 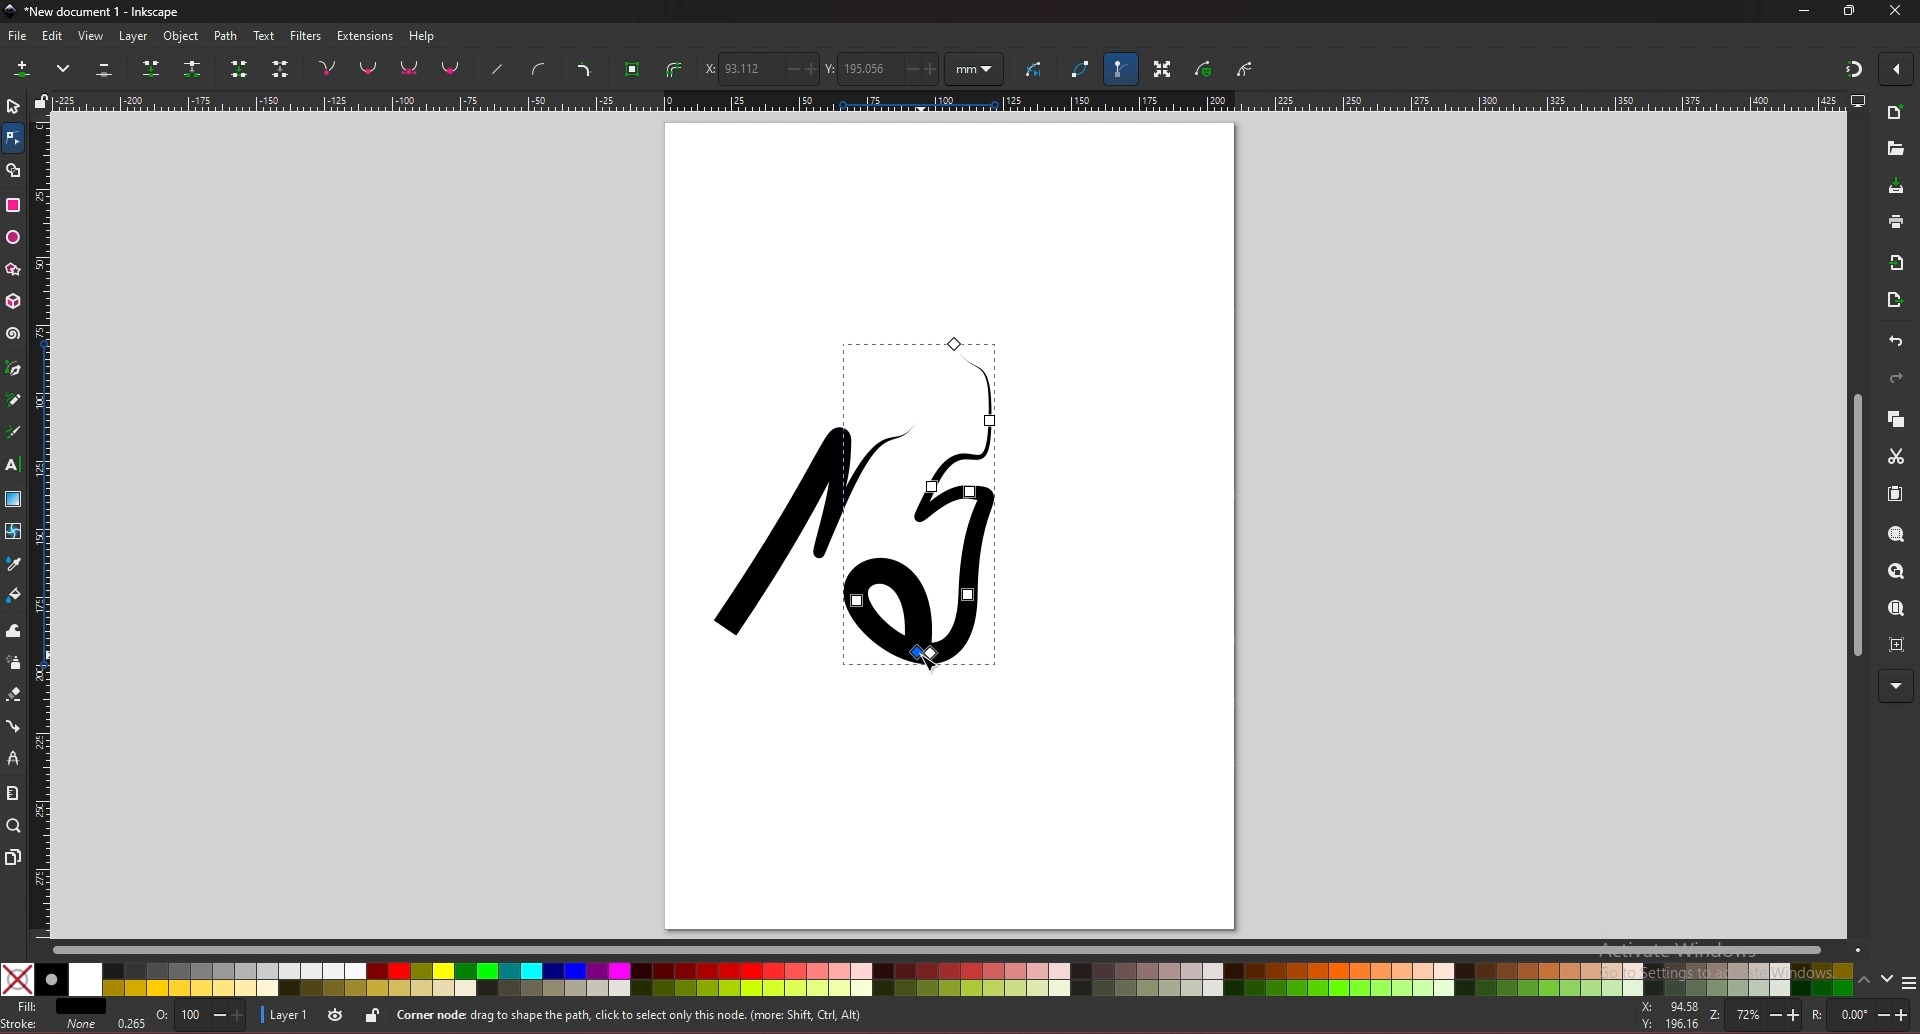 What do you see at coordinates (1753, 1015) in the screenshot?
I see `zoom` at bounding box center [1753, 1015].